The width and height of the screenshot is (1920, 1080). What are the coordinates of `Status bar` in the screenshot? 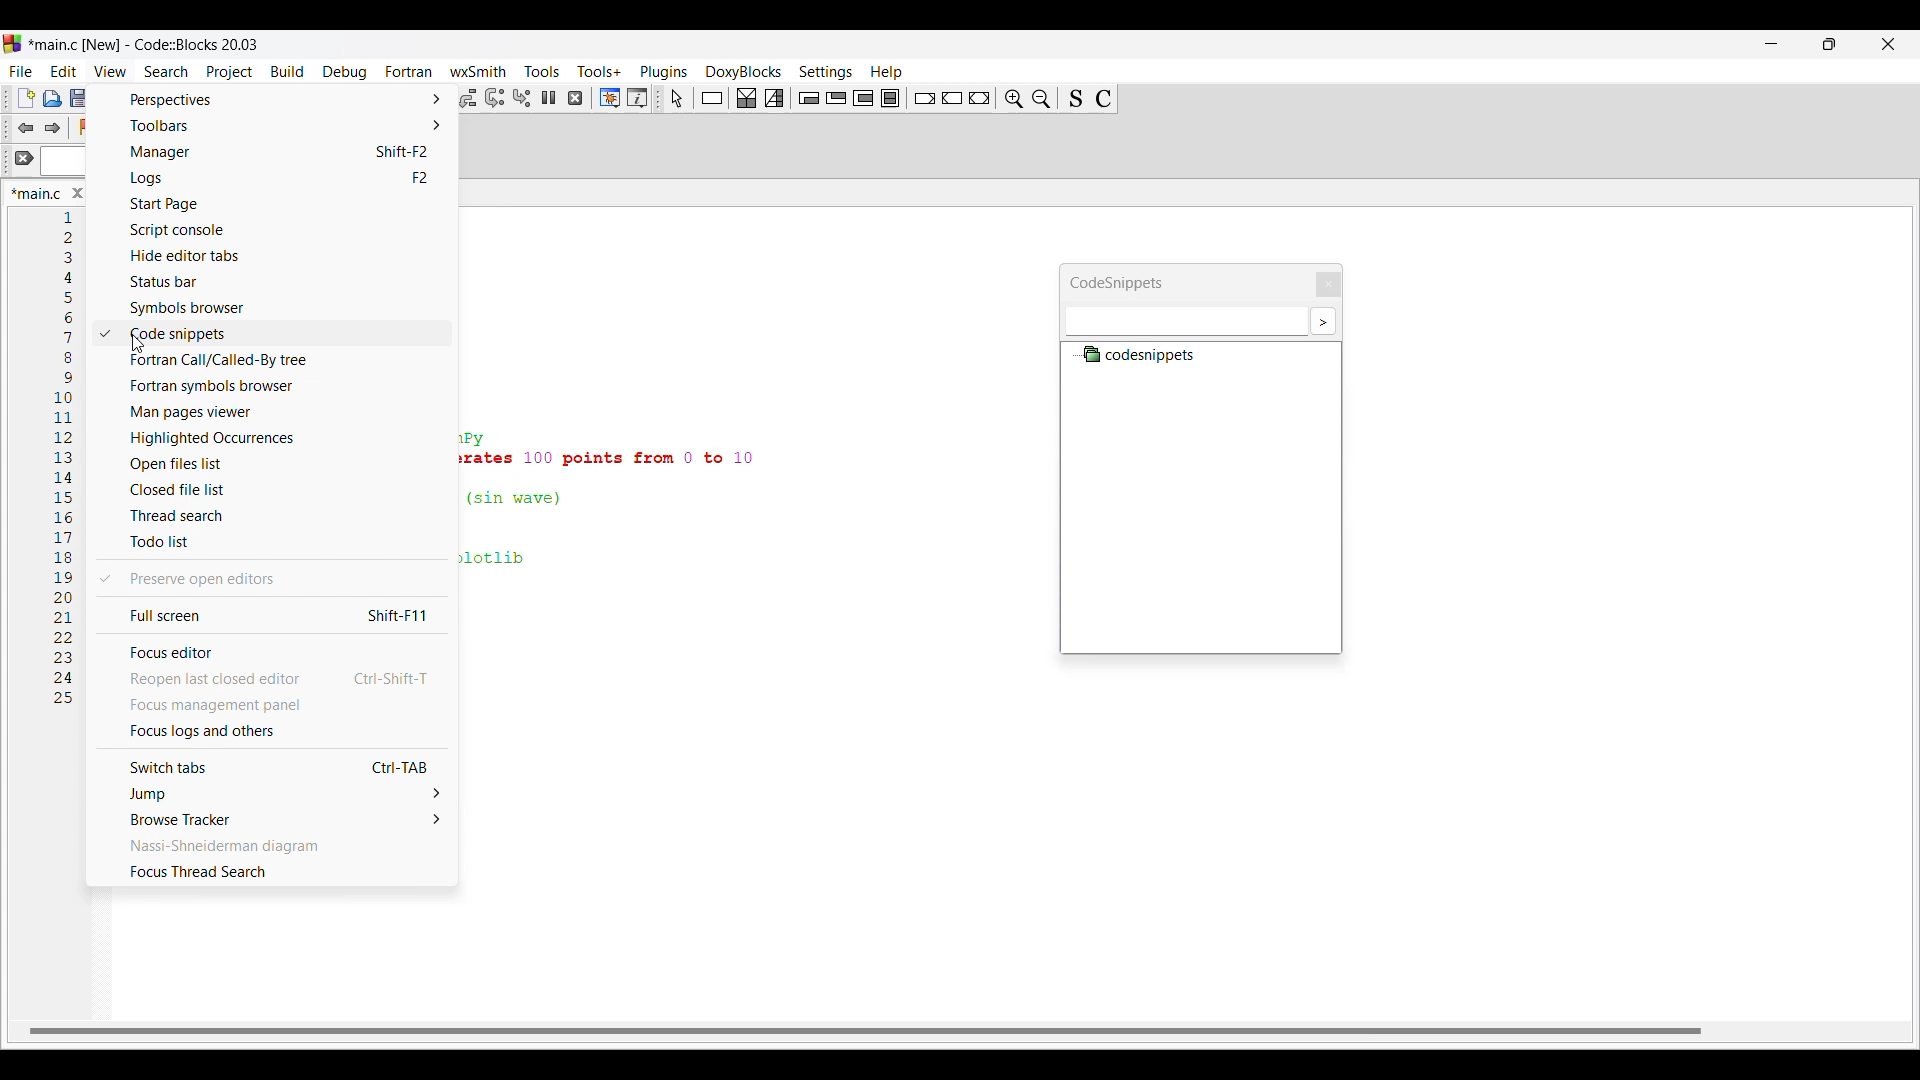 It's located at (285, 281).